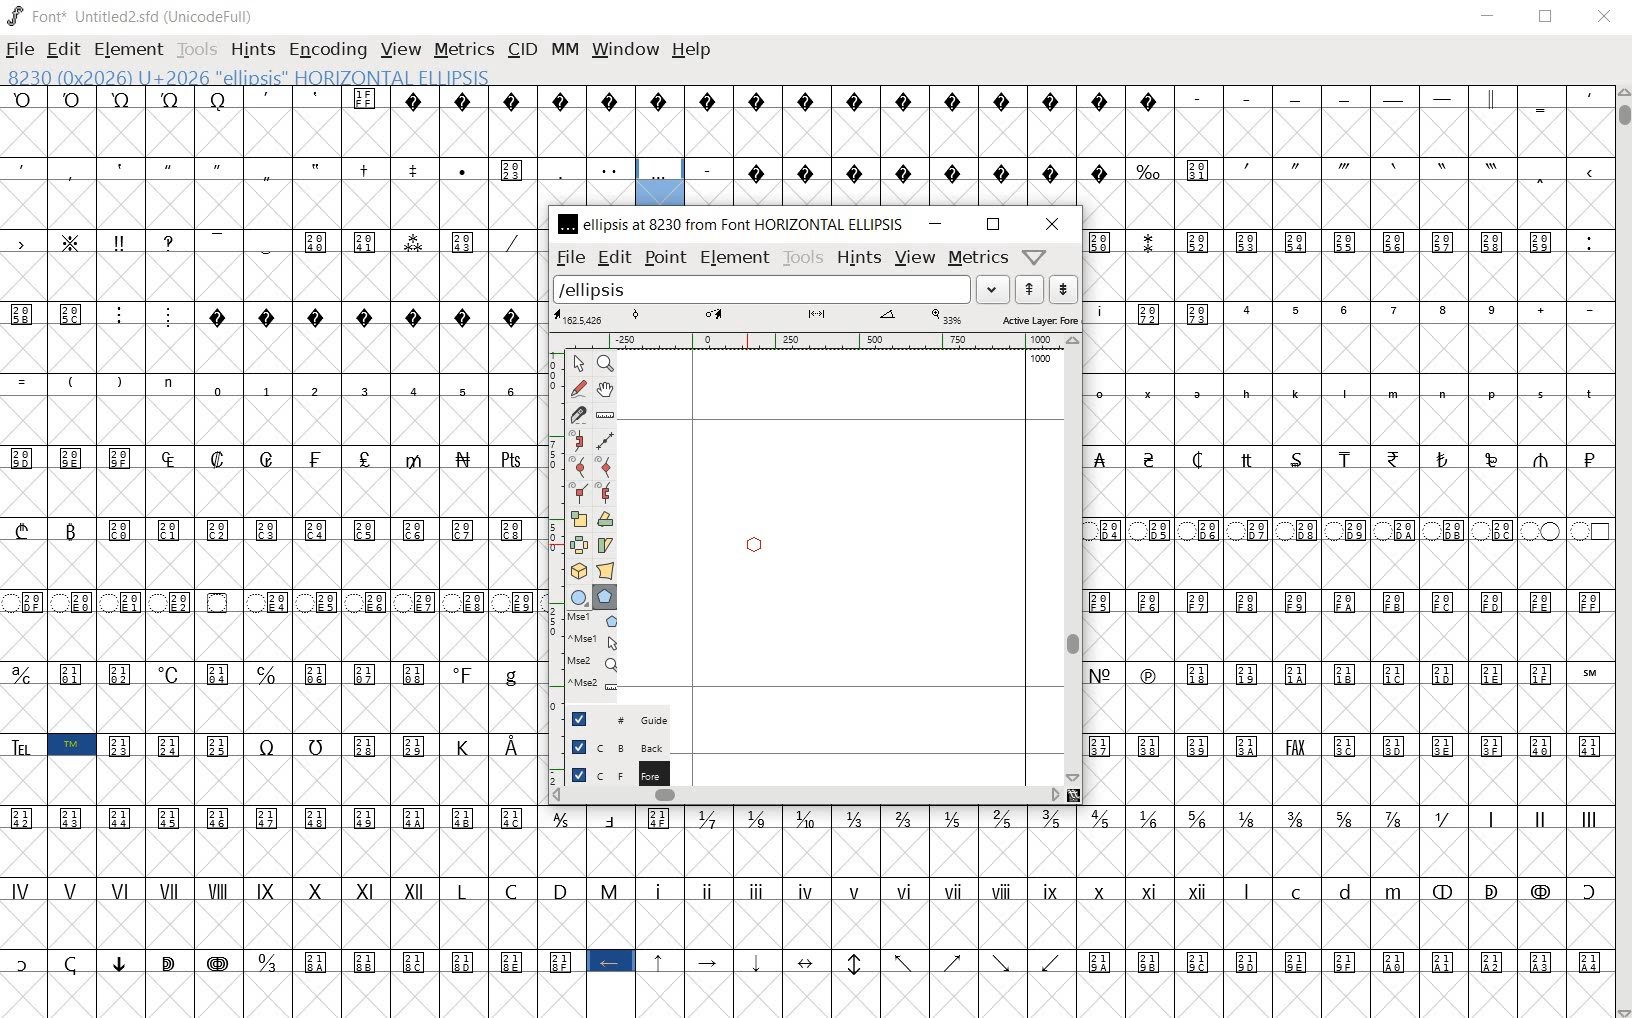 Image resolution: width=1632 pixels, height=1018 pixels. Describe the element at coordinates (610, 718) in the screenshot. I see `guide` at that location.